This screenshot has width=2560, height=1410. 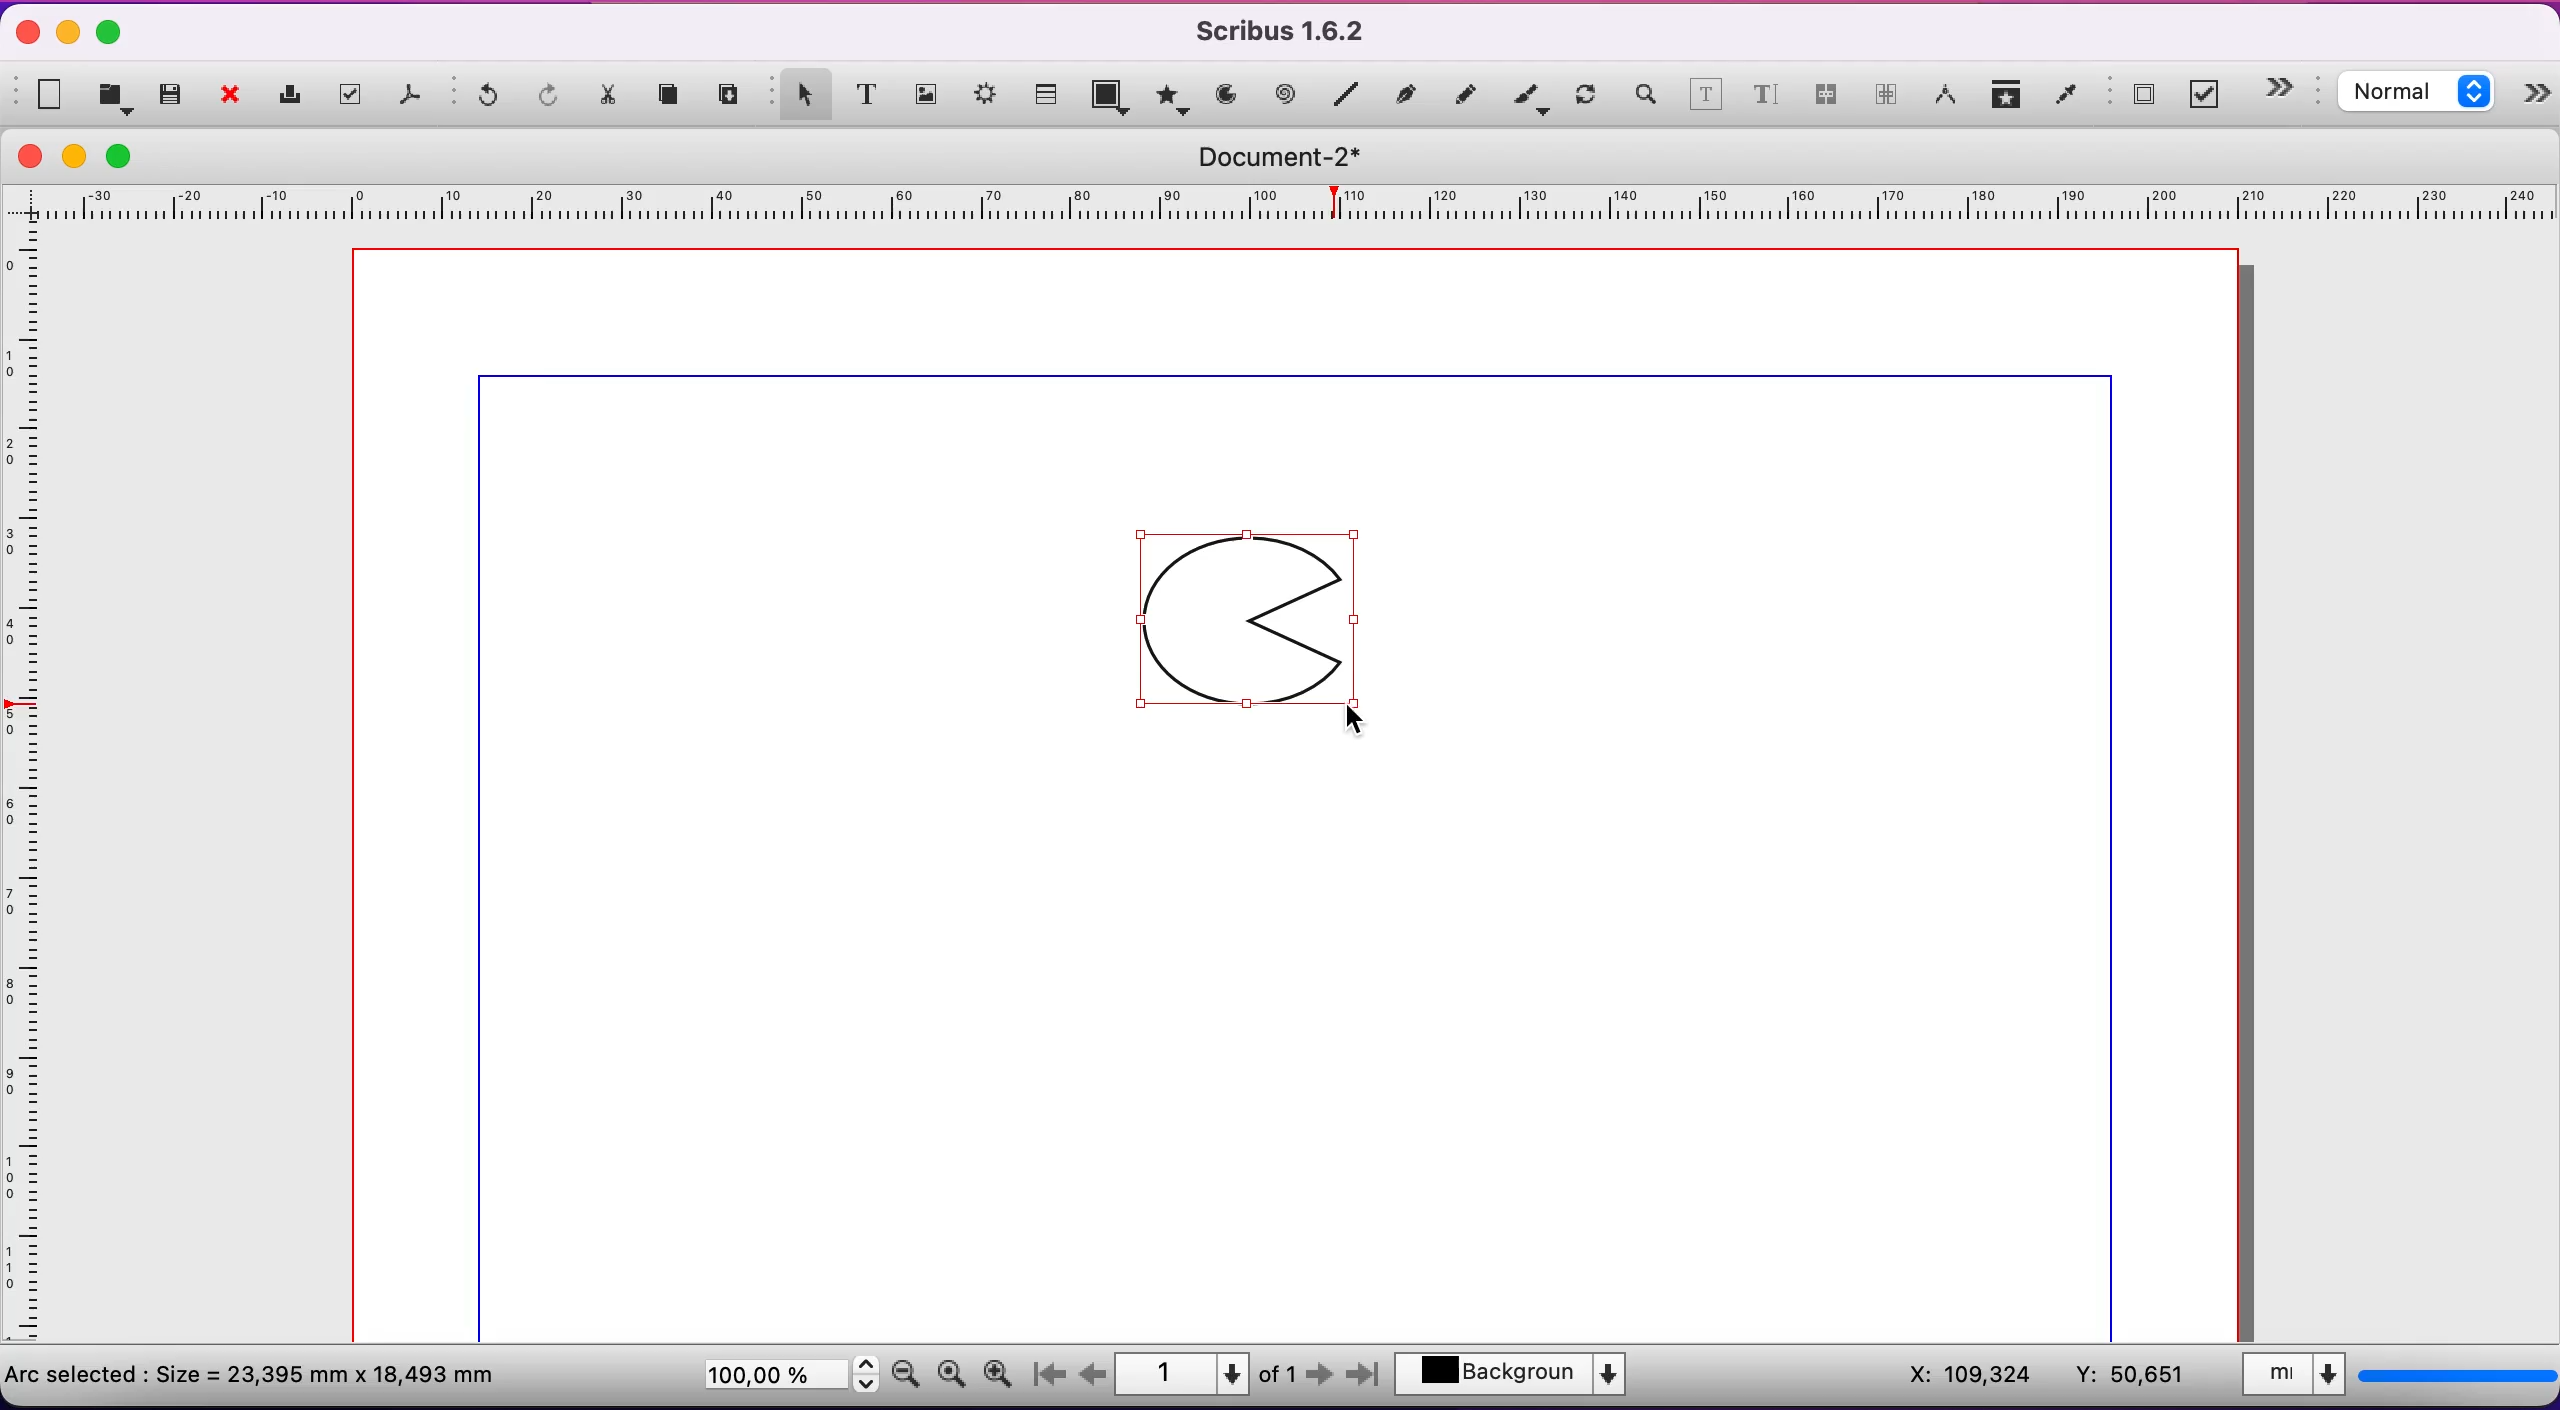 I want to click on zoom in or zoom out, so click(x=1644, y=98).